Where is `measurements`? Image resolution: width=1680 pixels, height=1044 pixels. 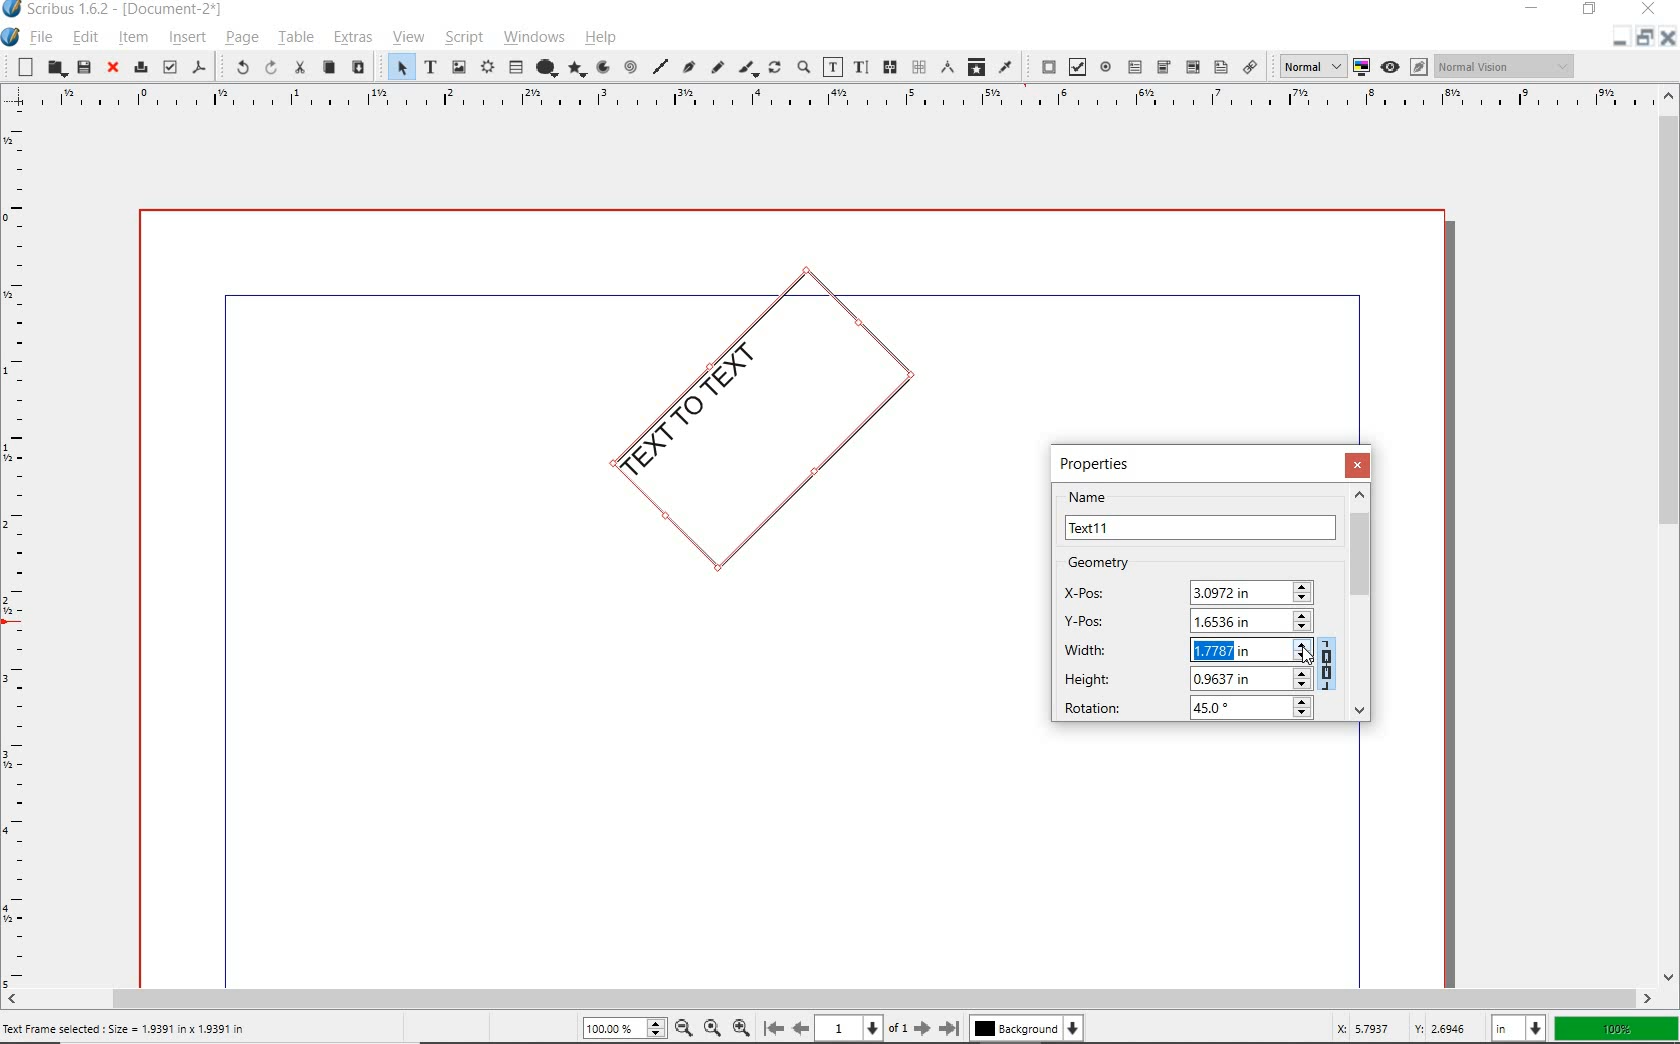 measurements is located at coordinates (948, 69).